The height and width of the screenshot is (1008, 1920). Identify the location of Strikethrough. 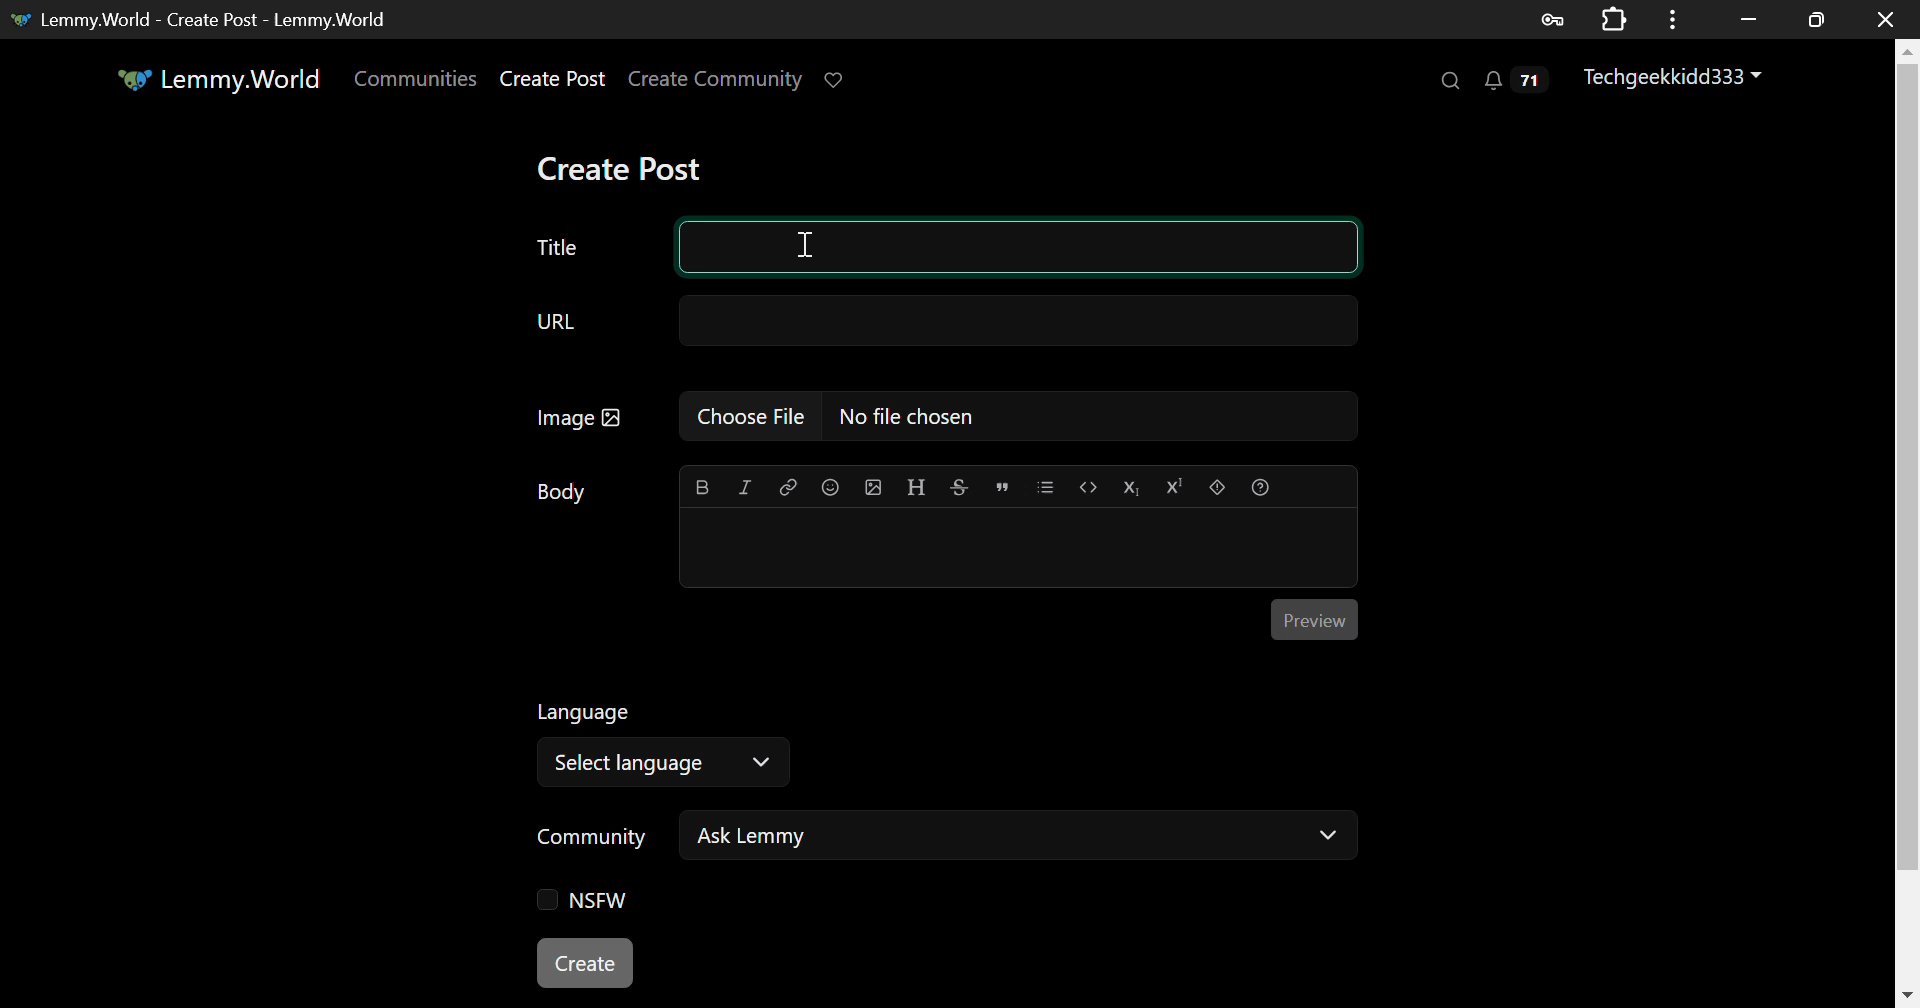
(958, 487).